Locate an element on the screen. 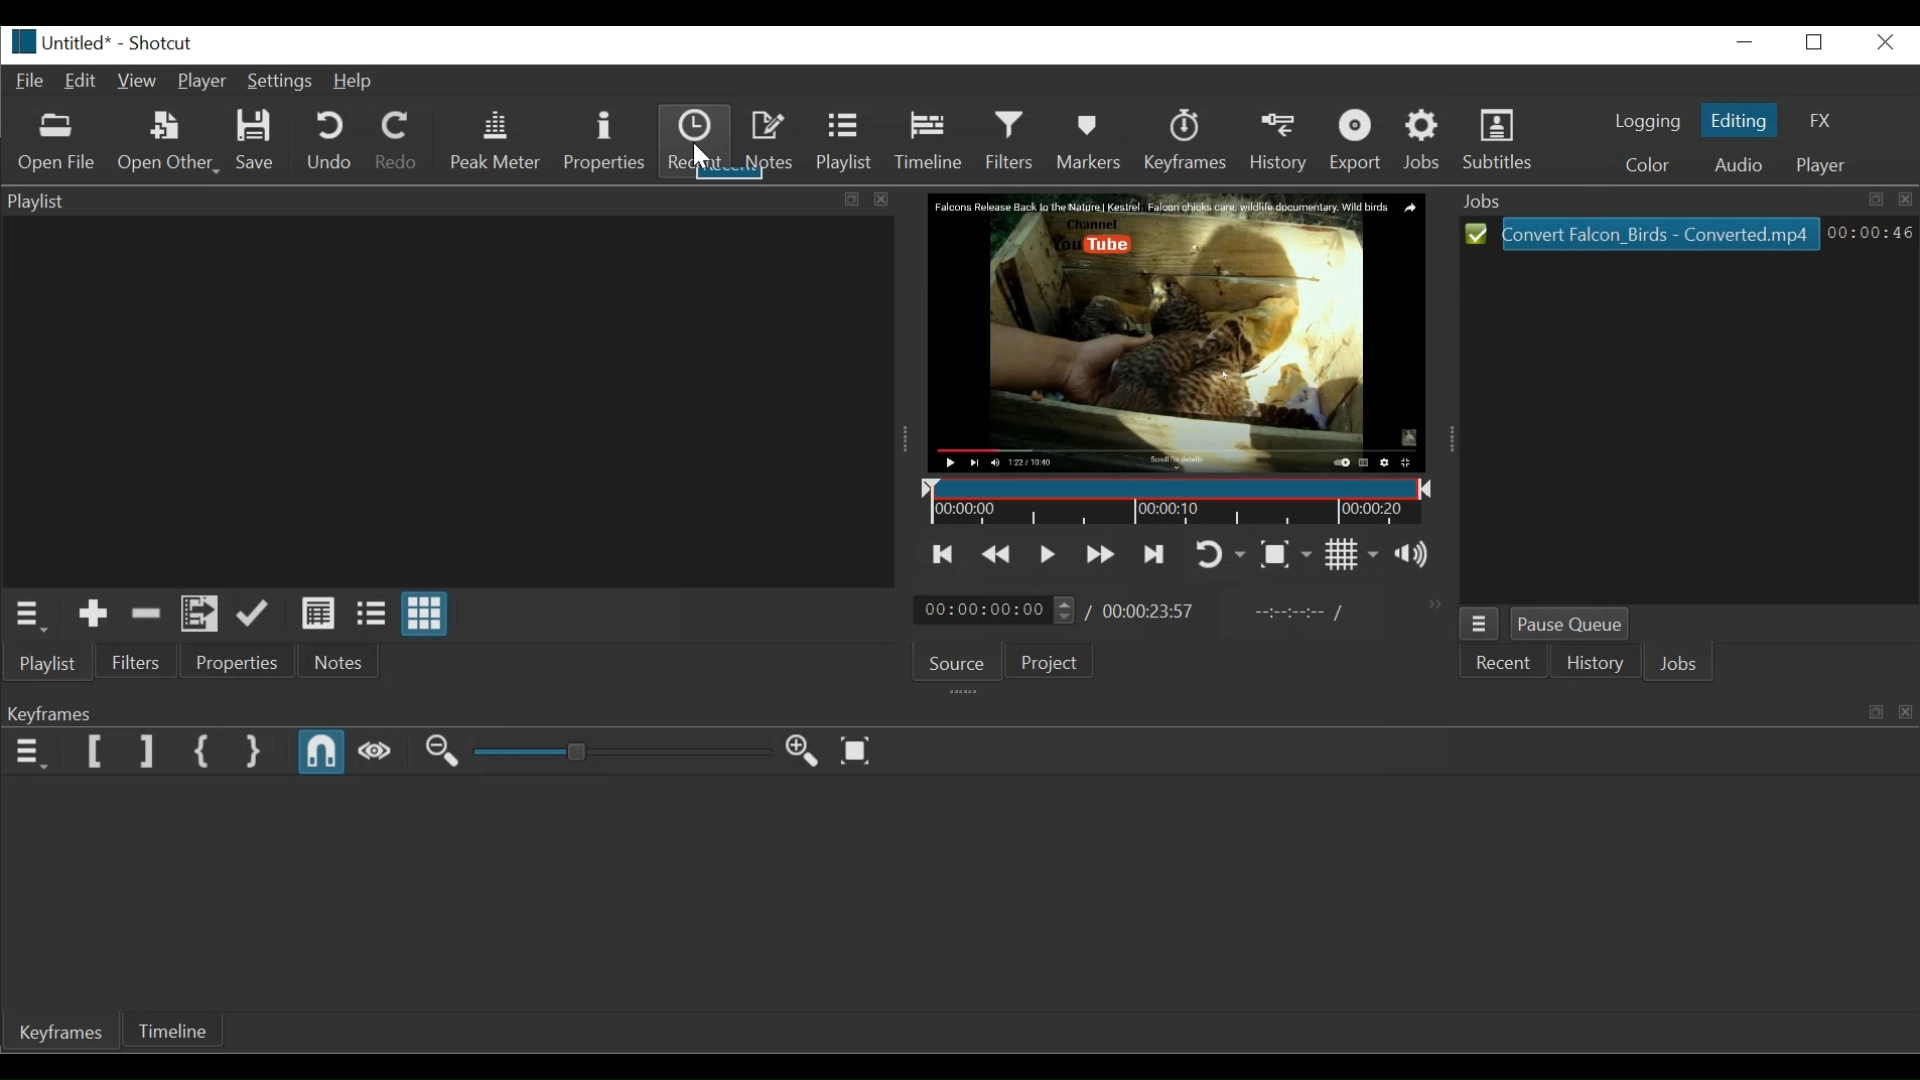  Save is located at coordinates (256, 140).